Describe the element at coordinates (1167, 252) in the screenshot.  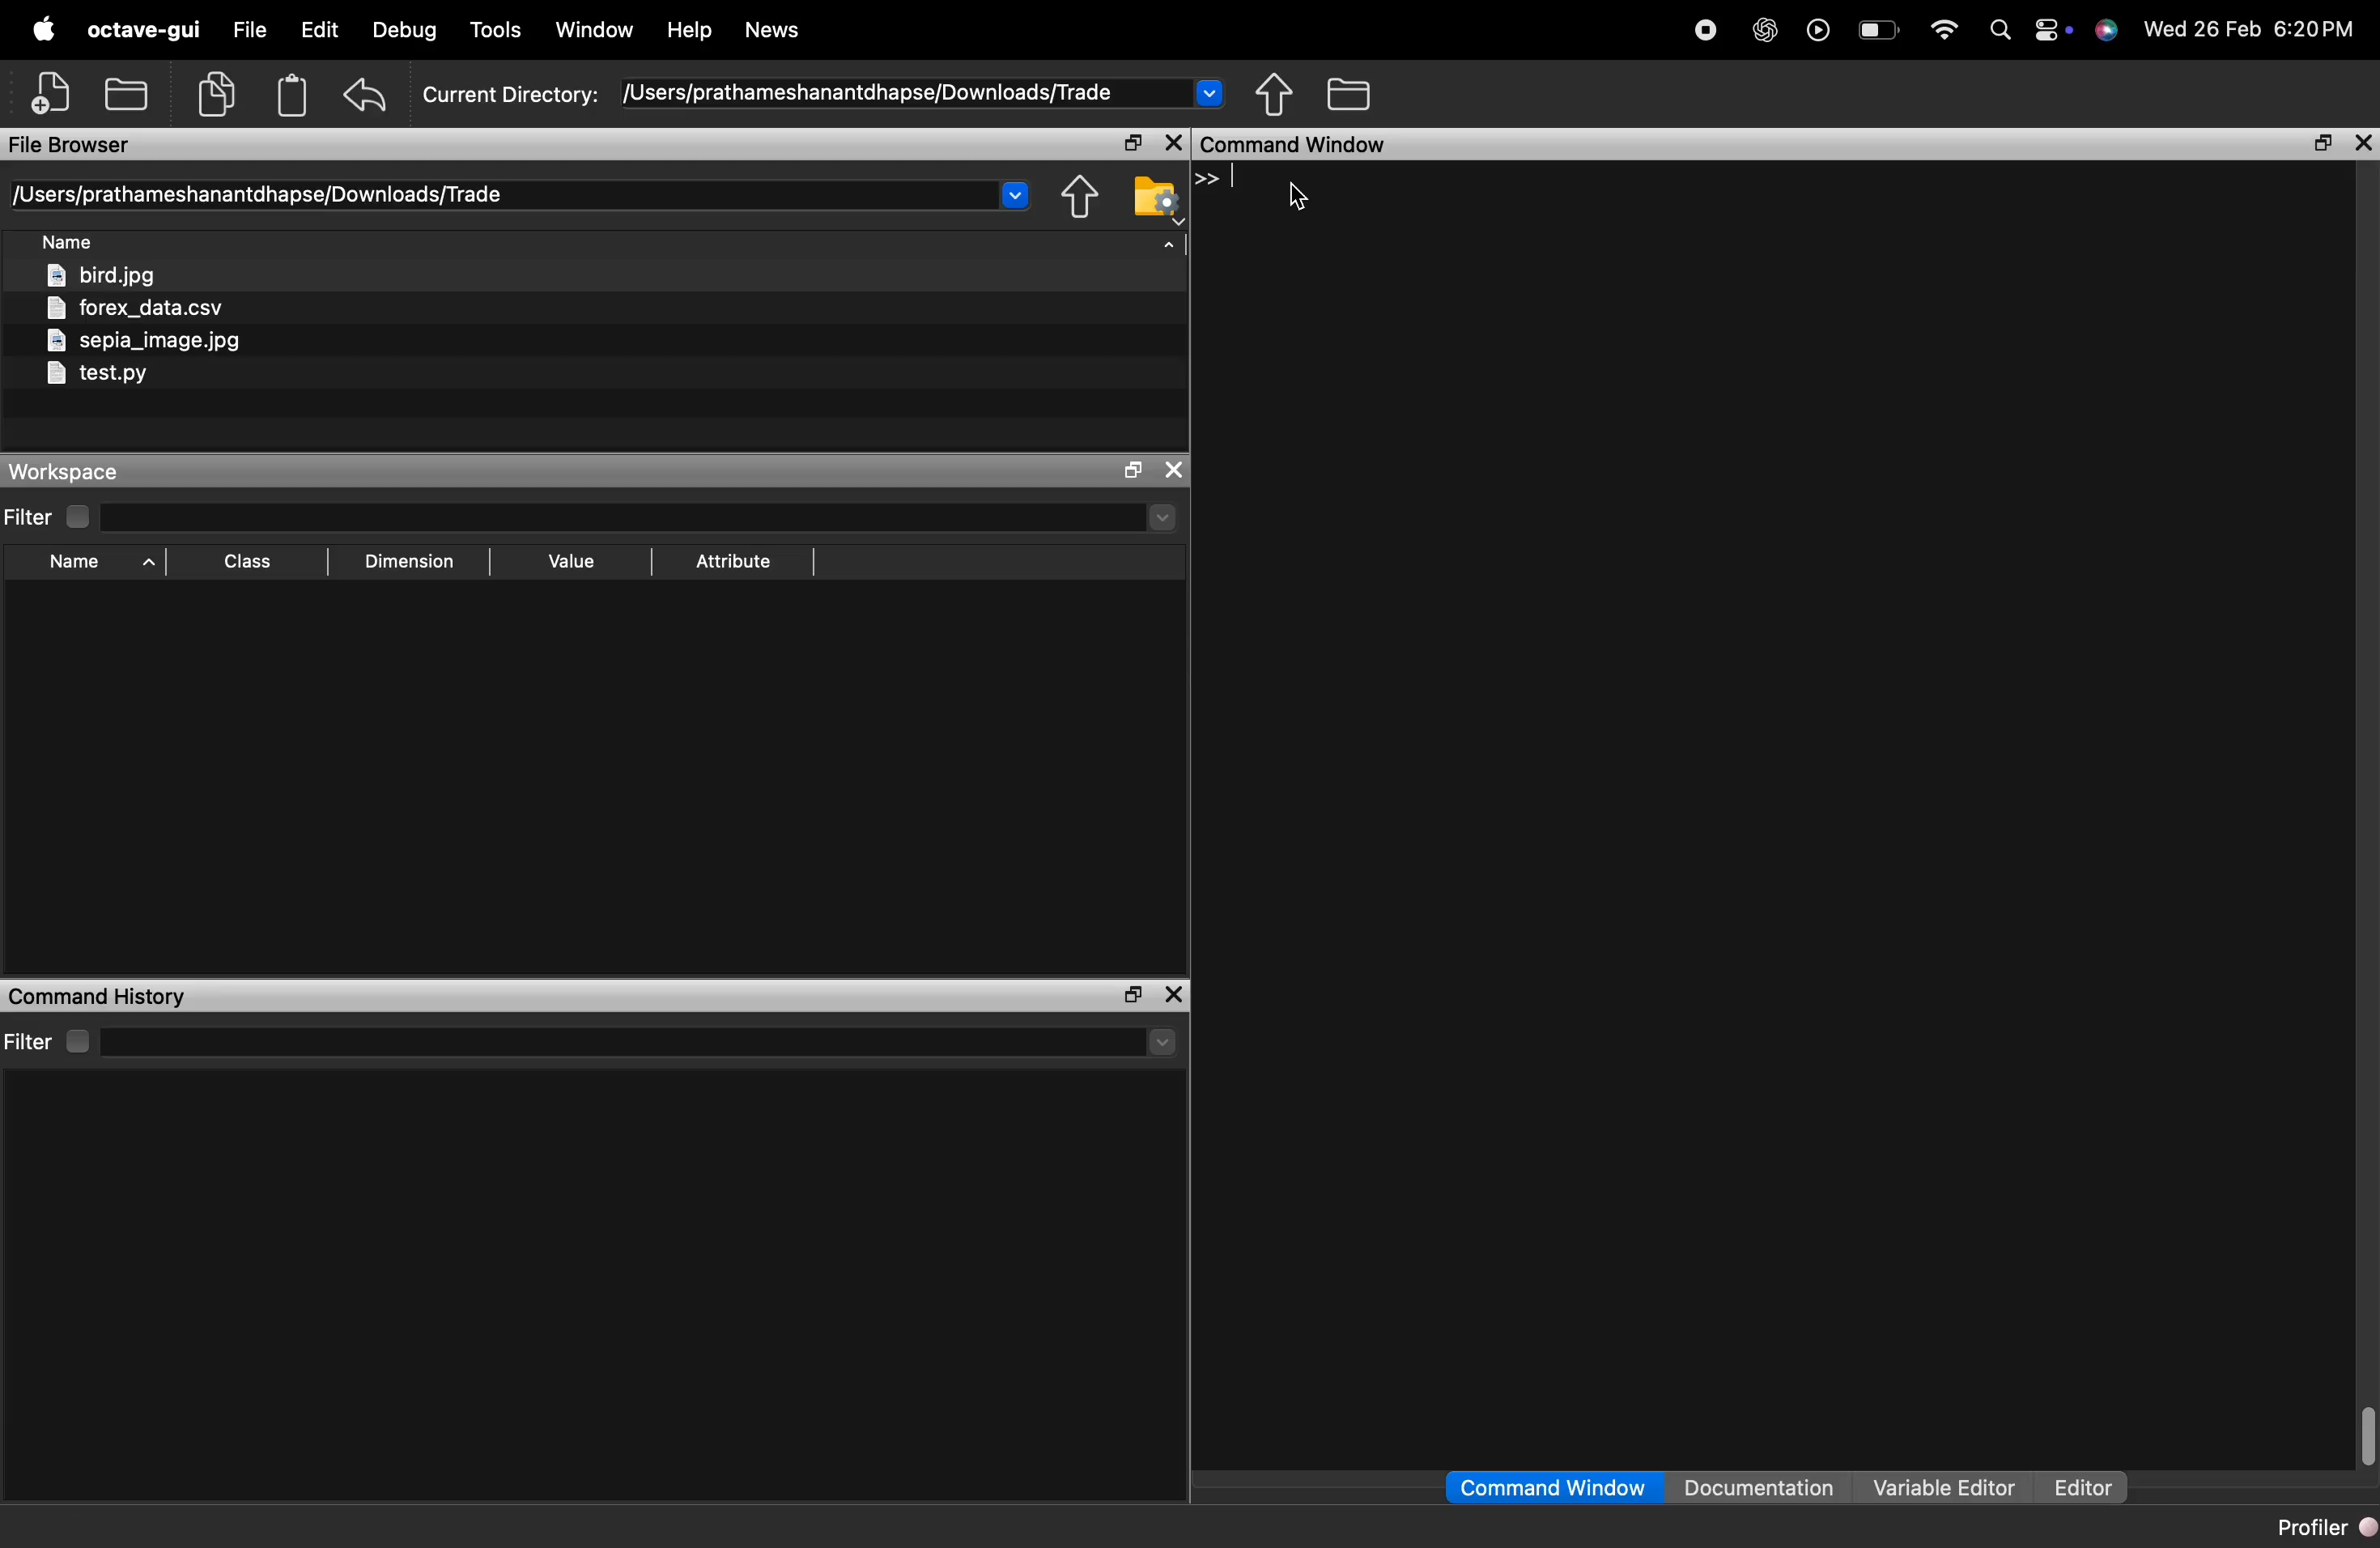
I see `dropdown` at that location.